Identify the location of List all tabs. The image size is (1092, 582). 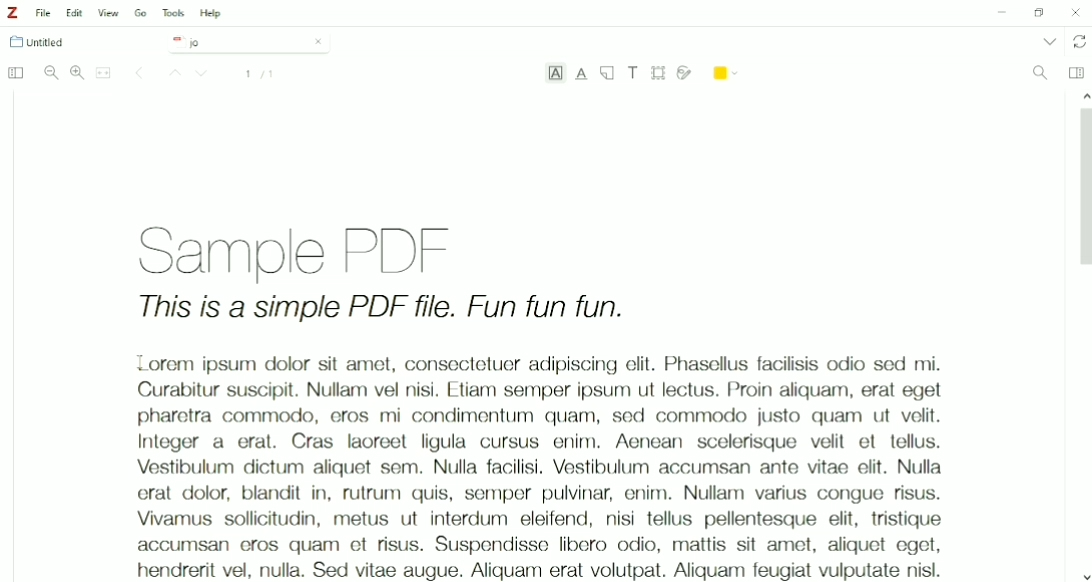
(1048, 41).